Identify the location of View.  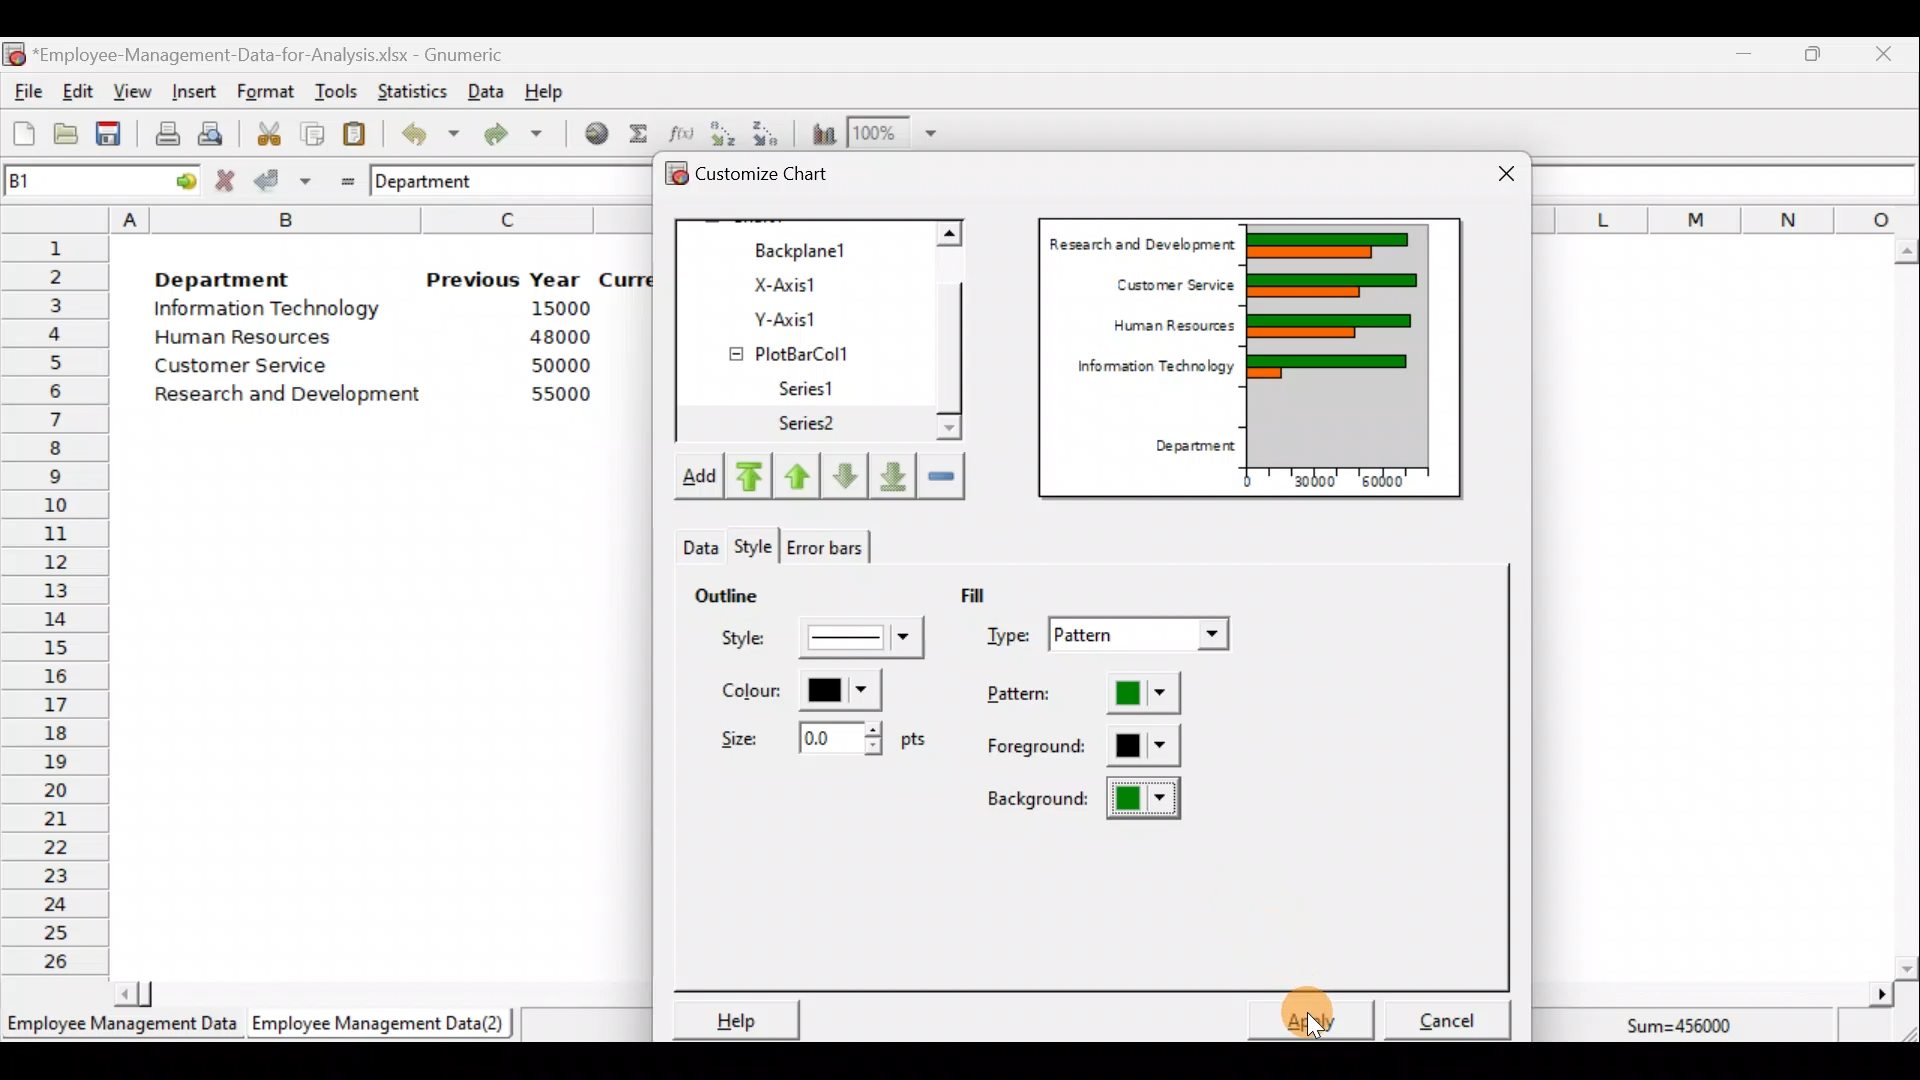
(130, 92).